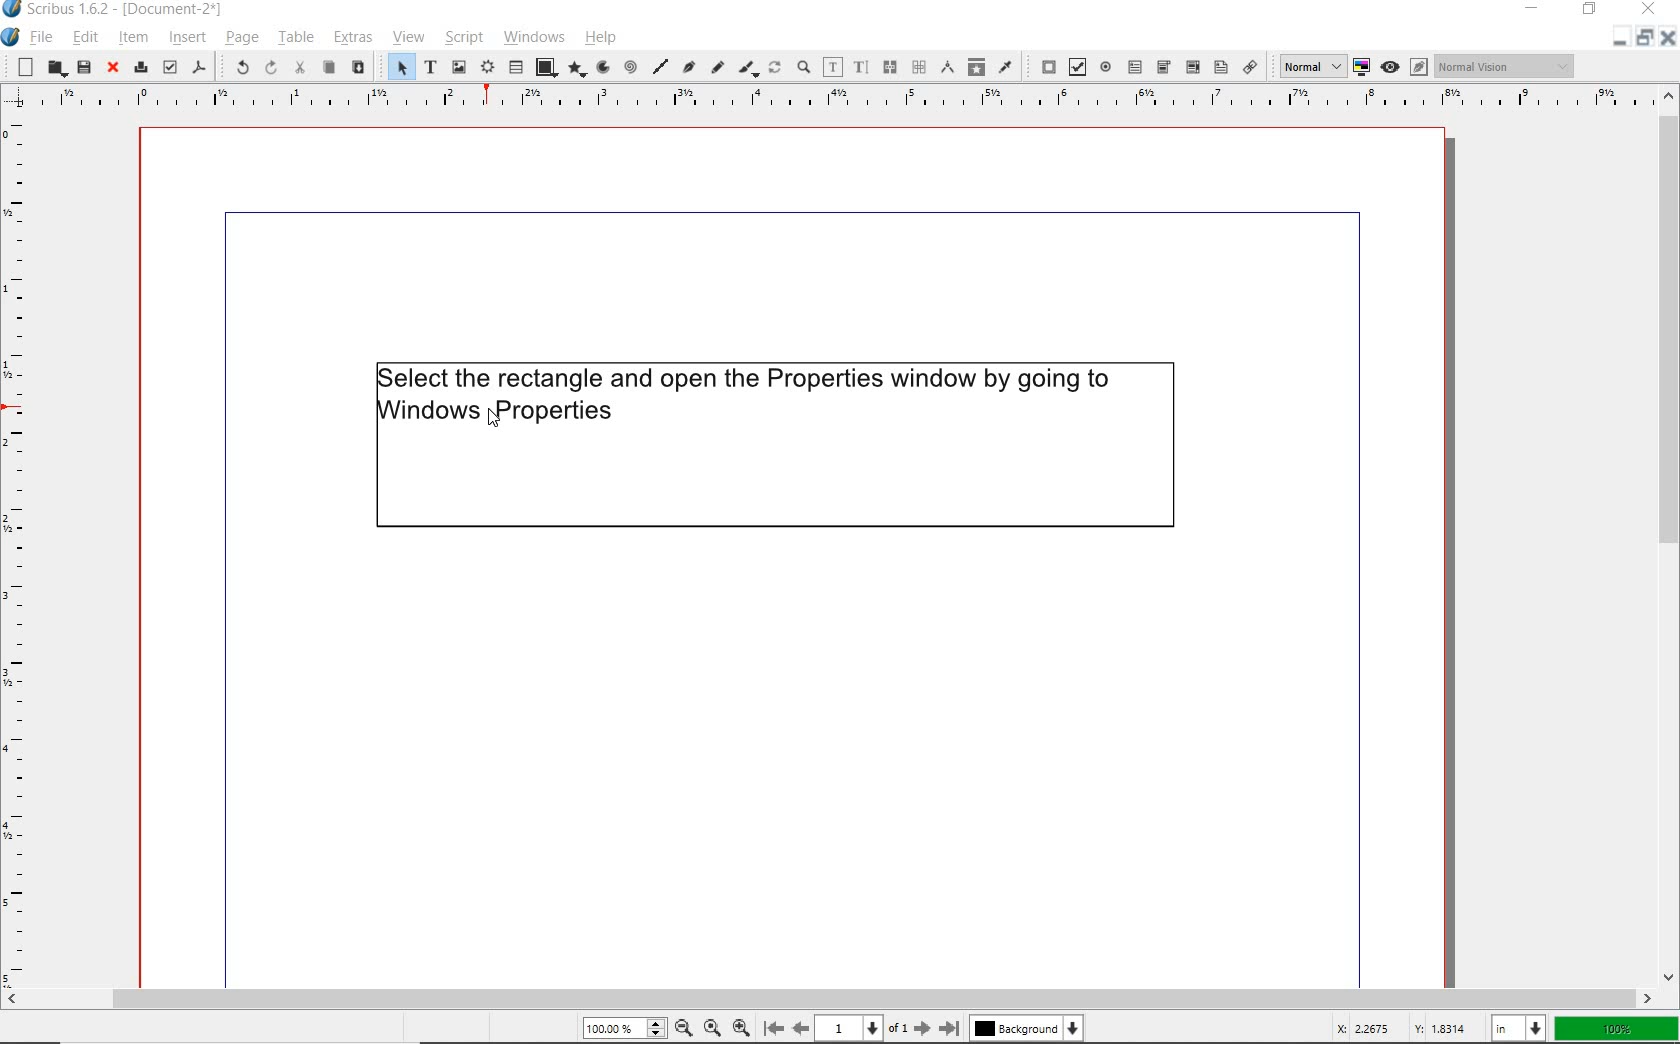 This screenshot has width=1680, height=1044. What do you see at coordinates (329, 68) in the screenshot?
I see `copy` at bounding box center [329, 68].